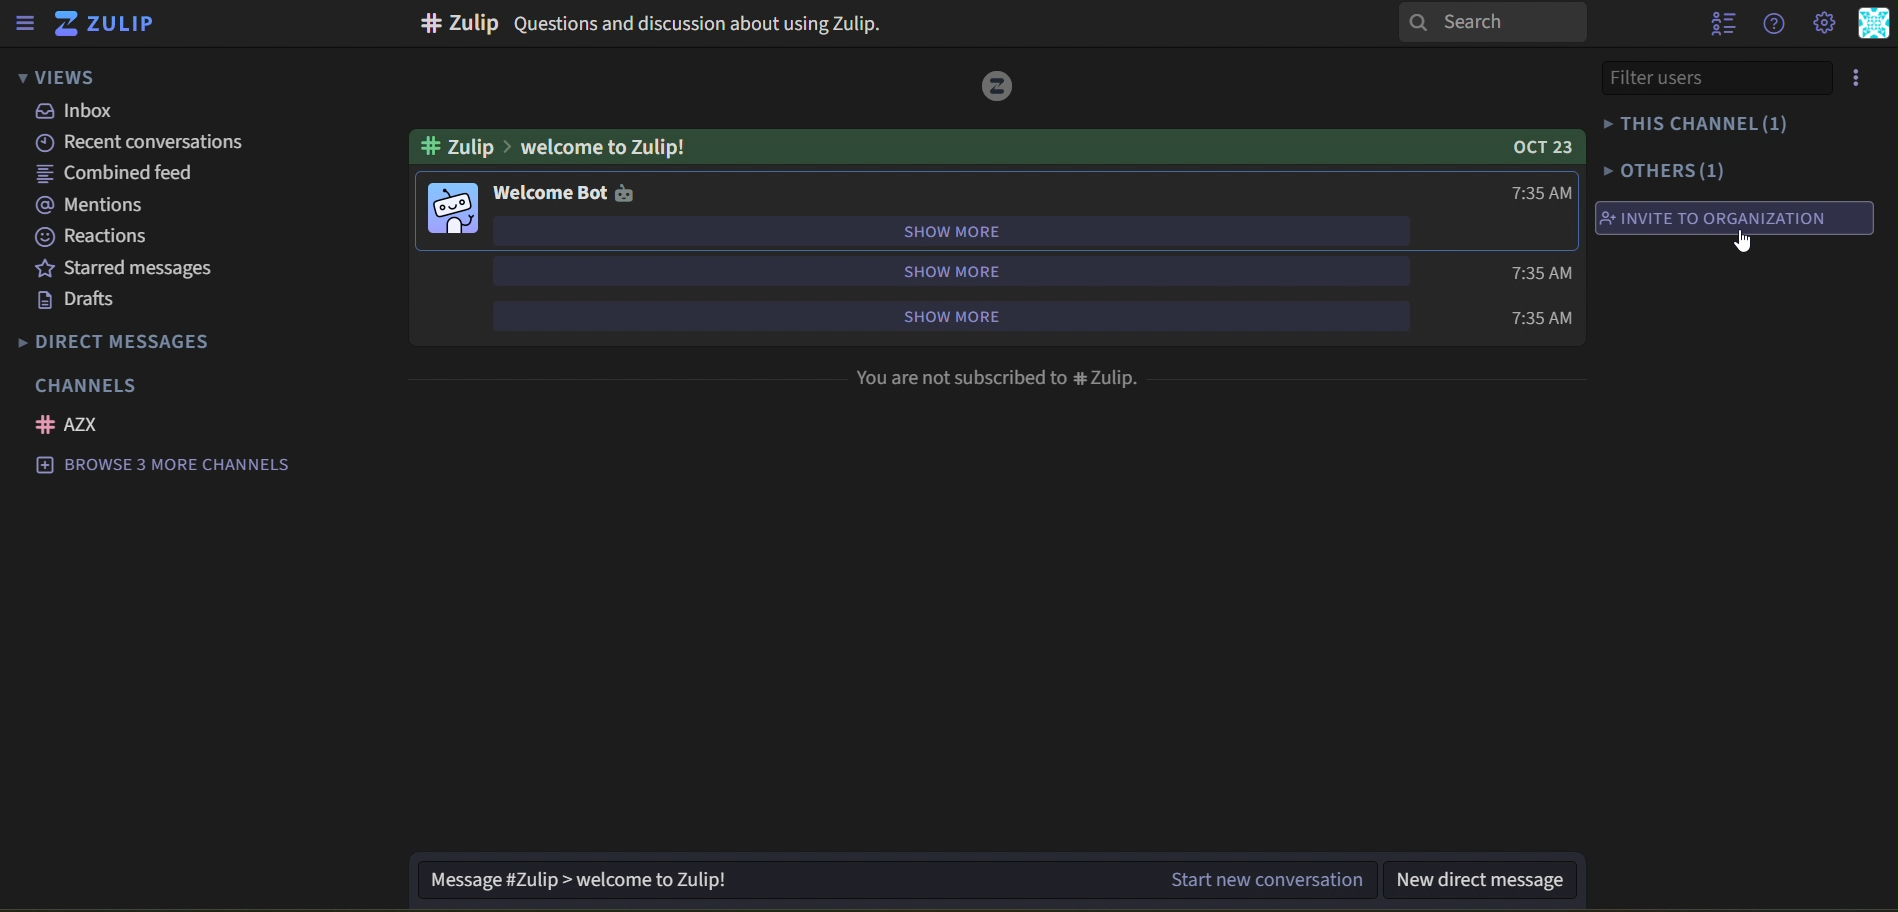 The width and height of the screenshot is (1898, 912). Describe the element at coordinates (147, 142) in the screenshot. I see `recent conversations` at that location.